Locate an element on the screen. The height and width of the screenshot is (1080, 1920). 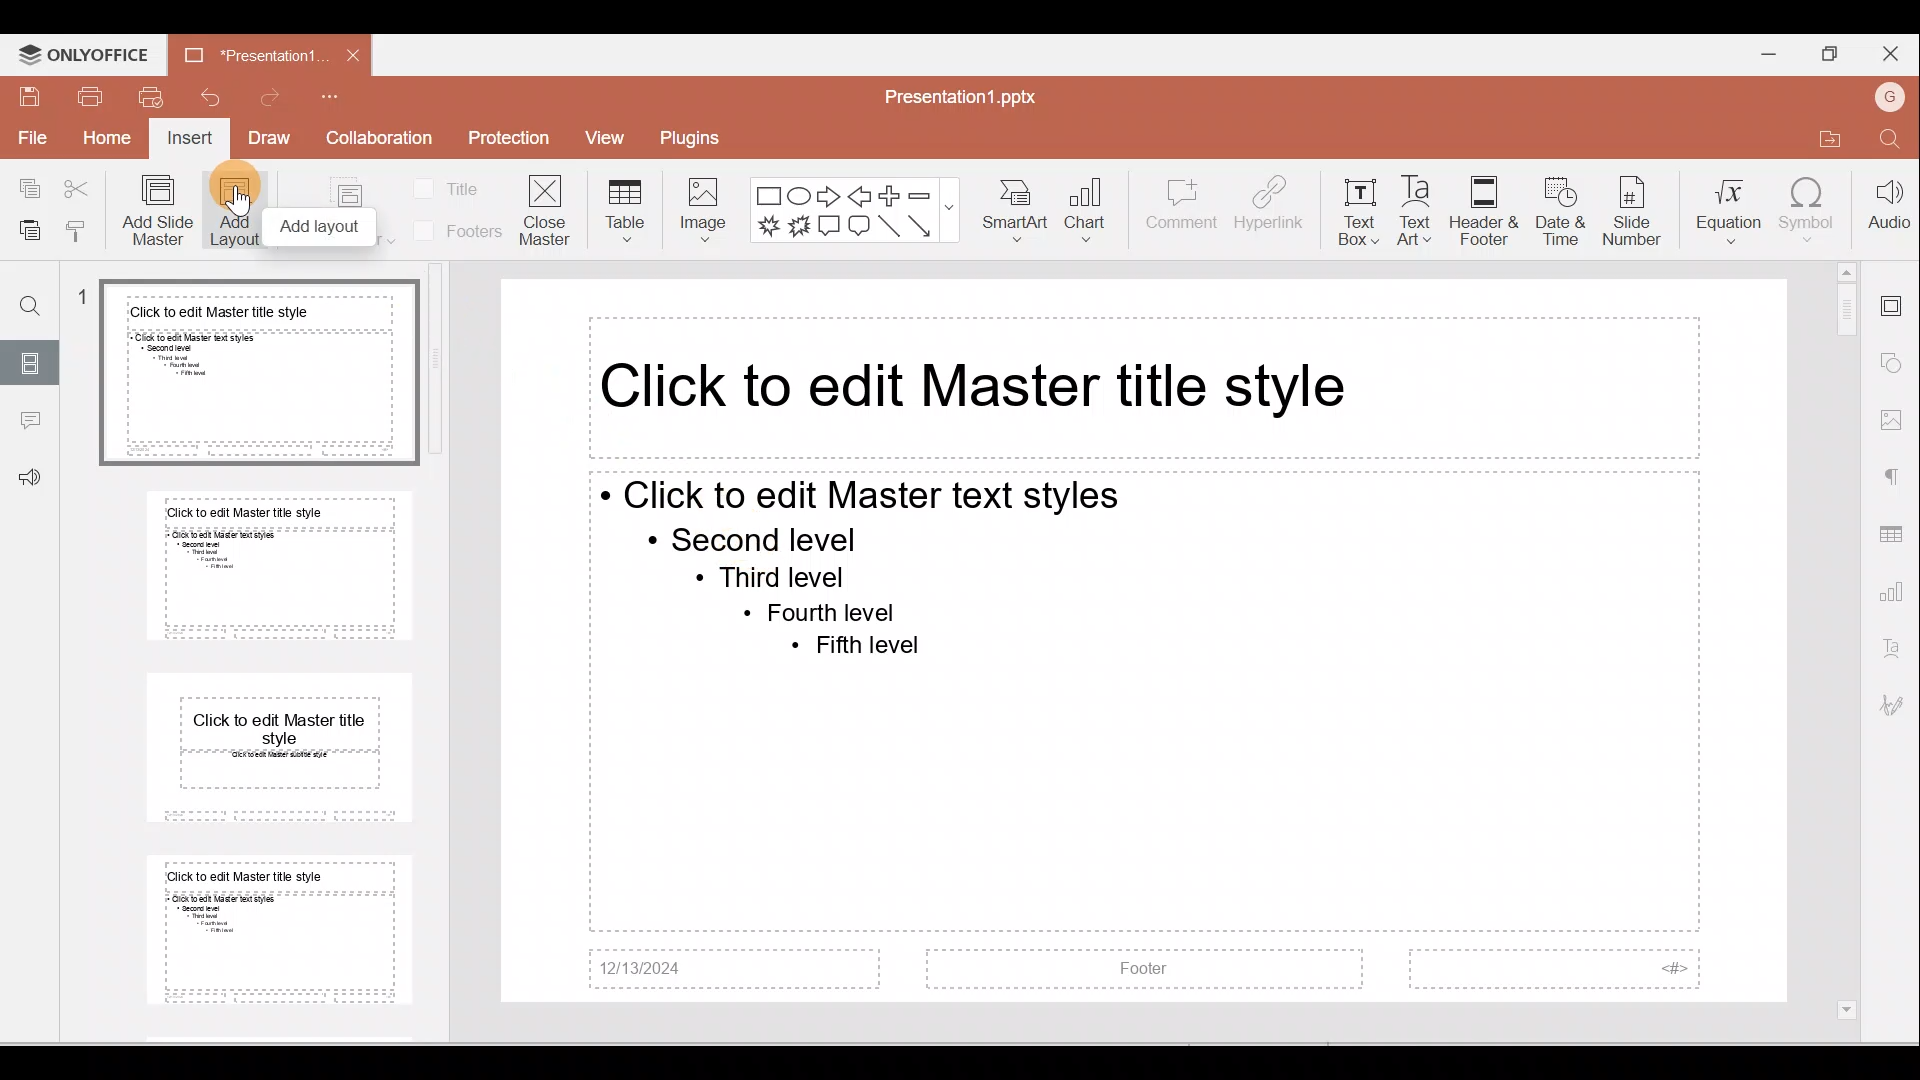
Copy is located at coordinates (25, 186).